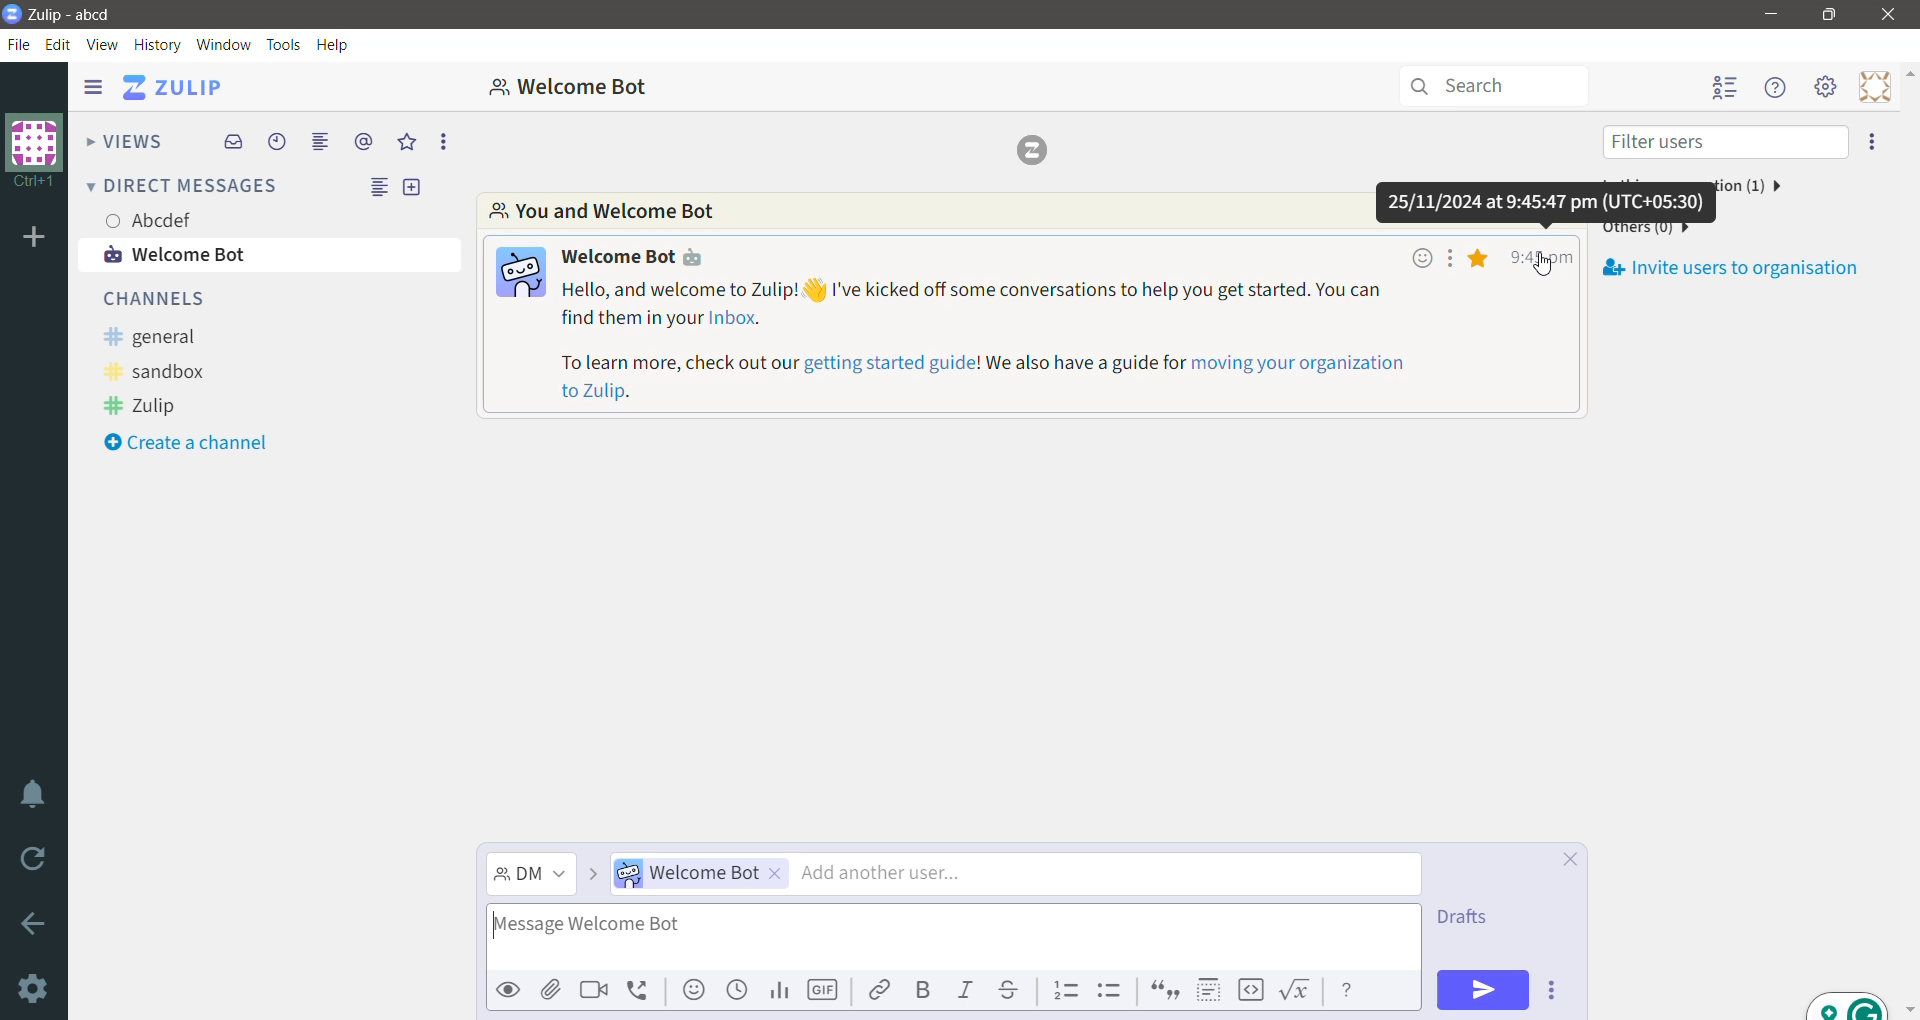  Describe the element at coordinates (1825, 90) in the screenshot. I see `Main Menu` at that location.